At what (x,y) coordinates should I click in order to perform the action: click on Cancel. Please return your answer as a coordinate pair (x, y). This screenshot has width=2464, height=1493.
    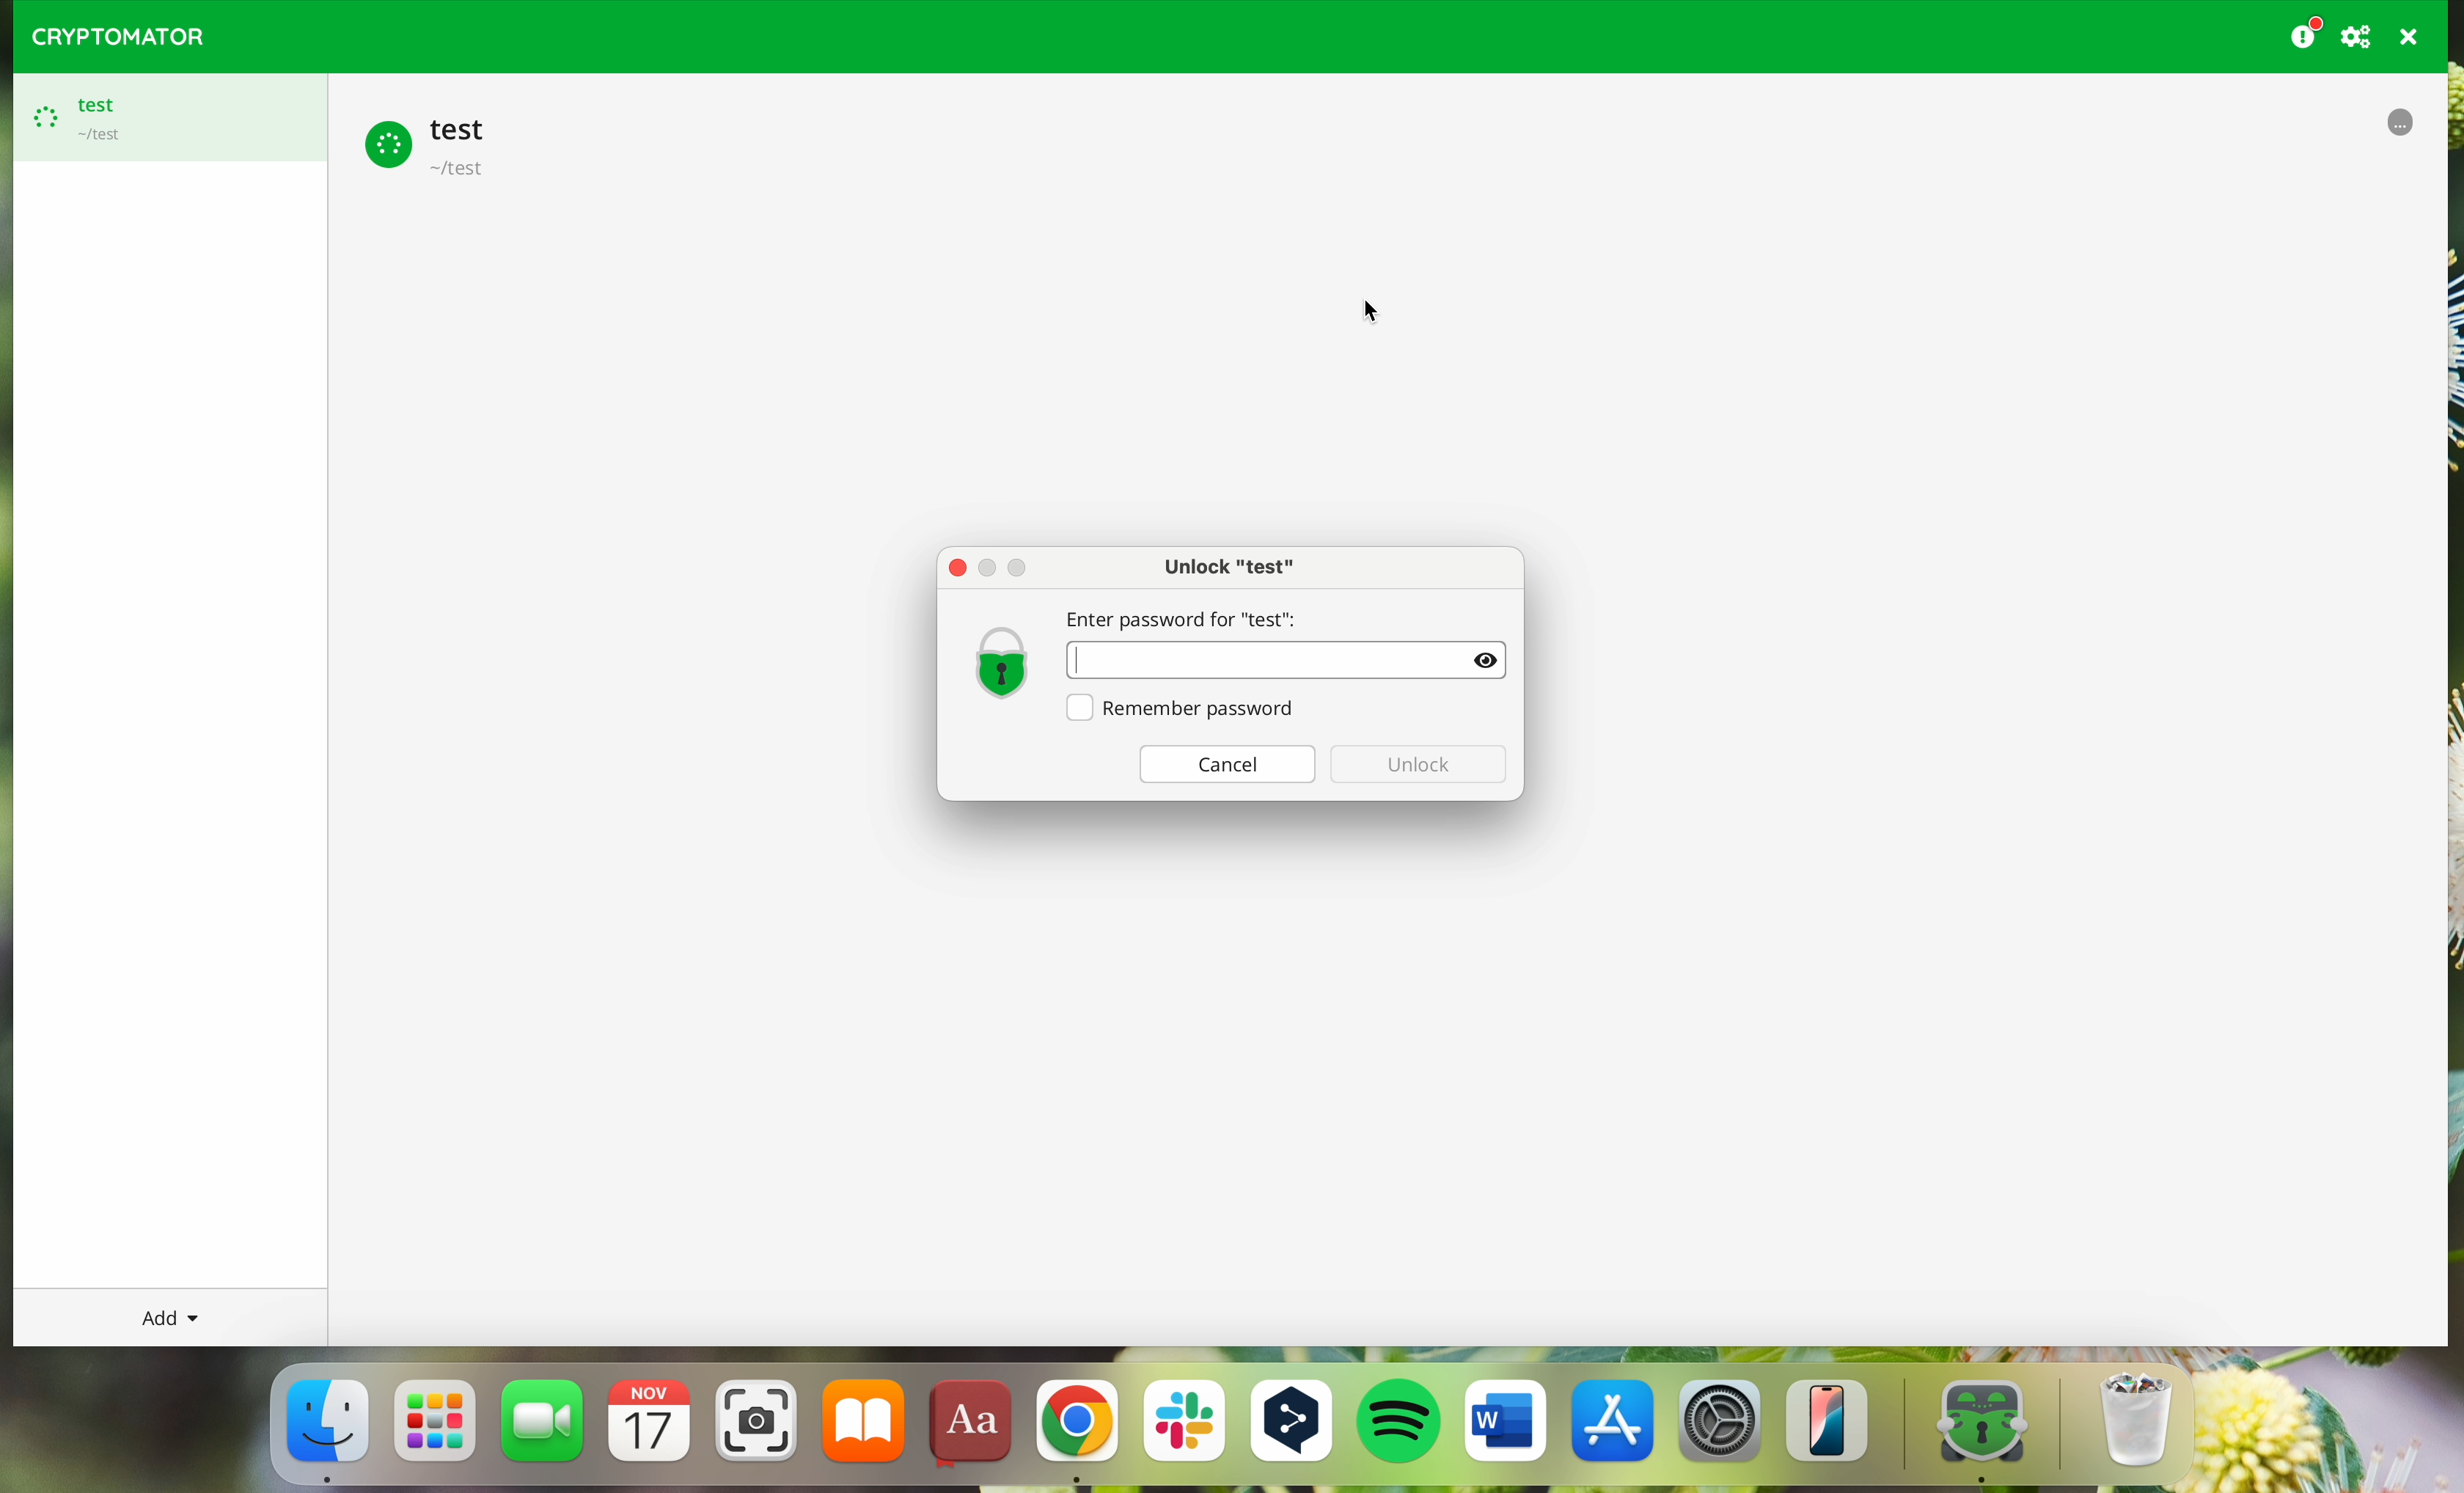
    Looking at the image, I should click on (1226, 764).